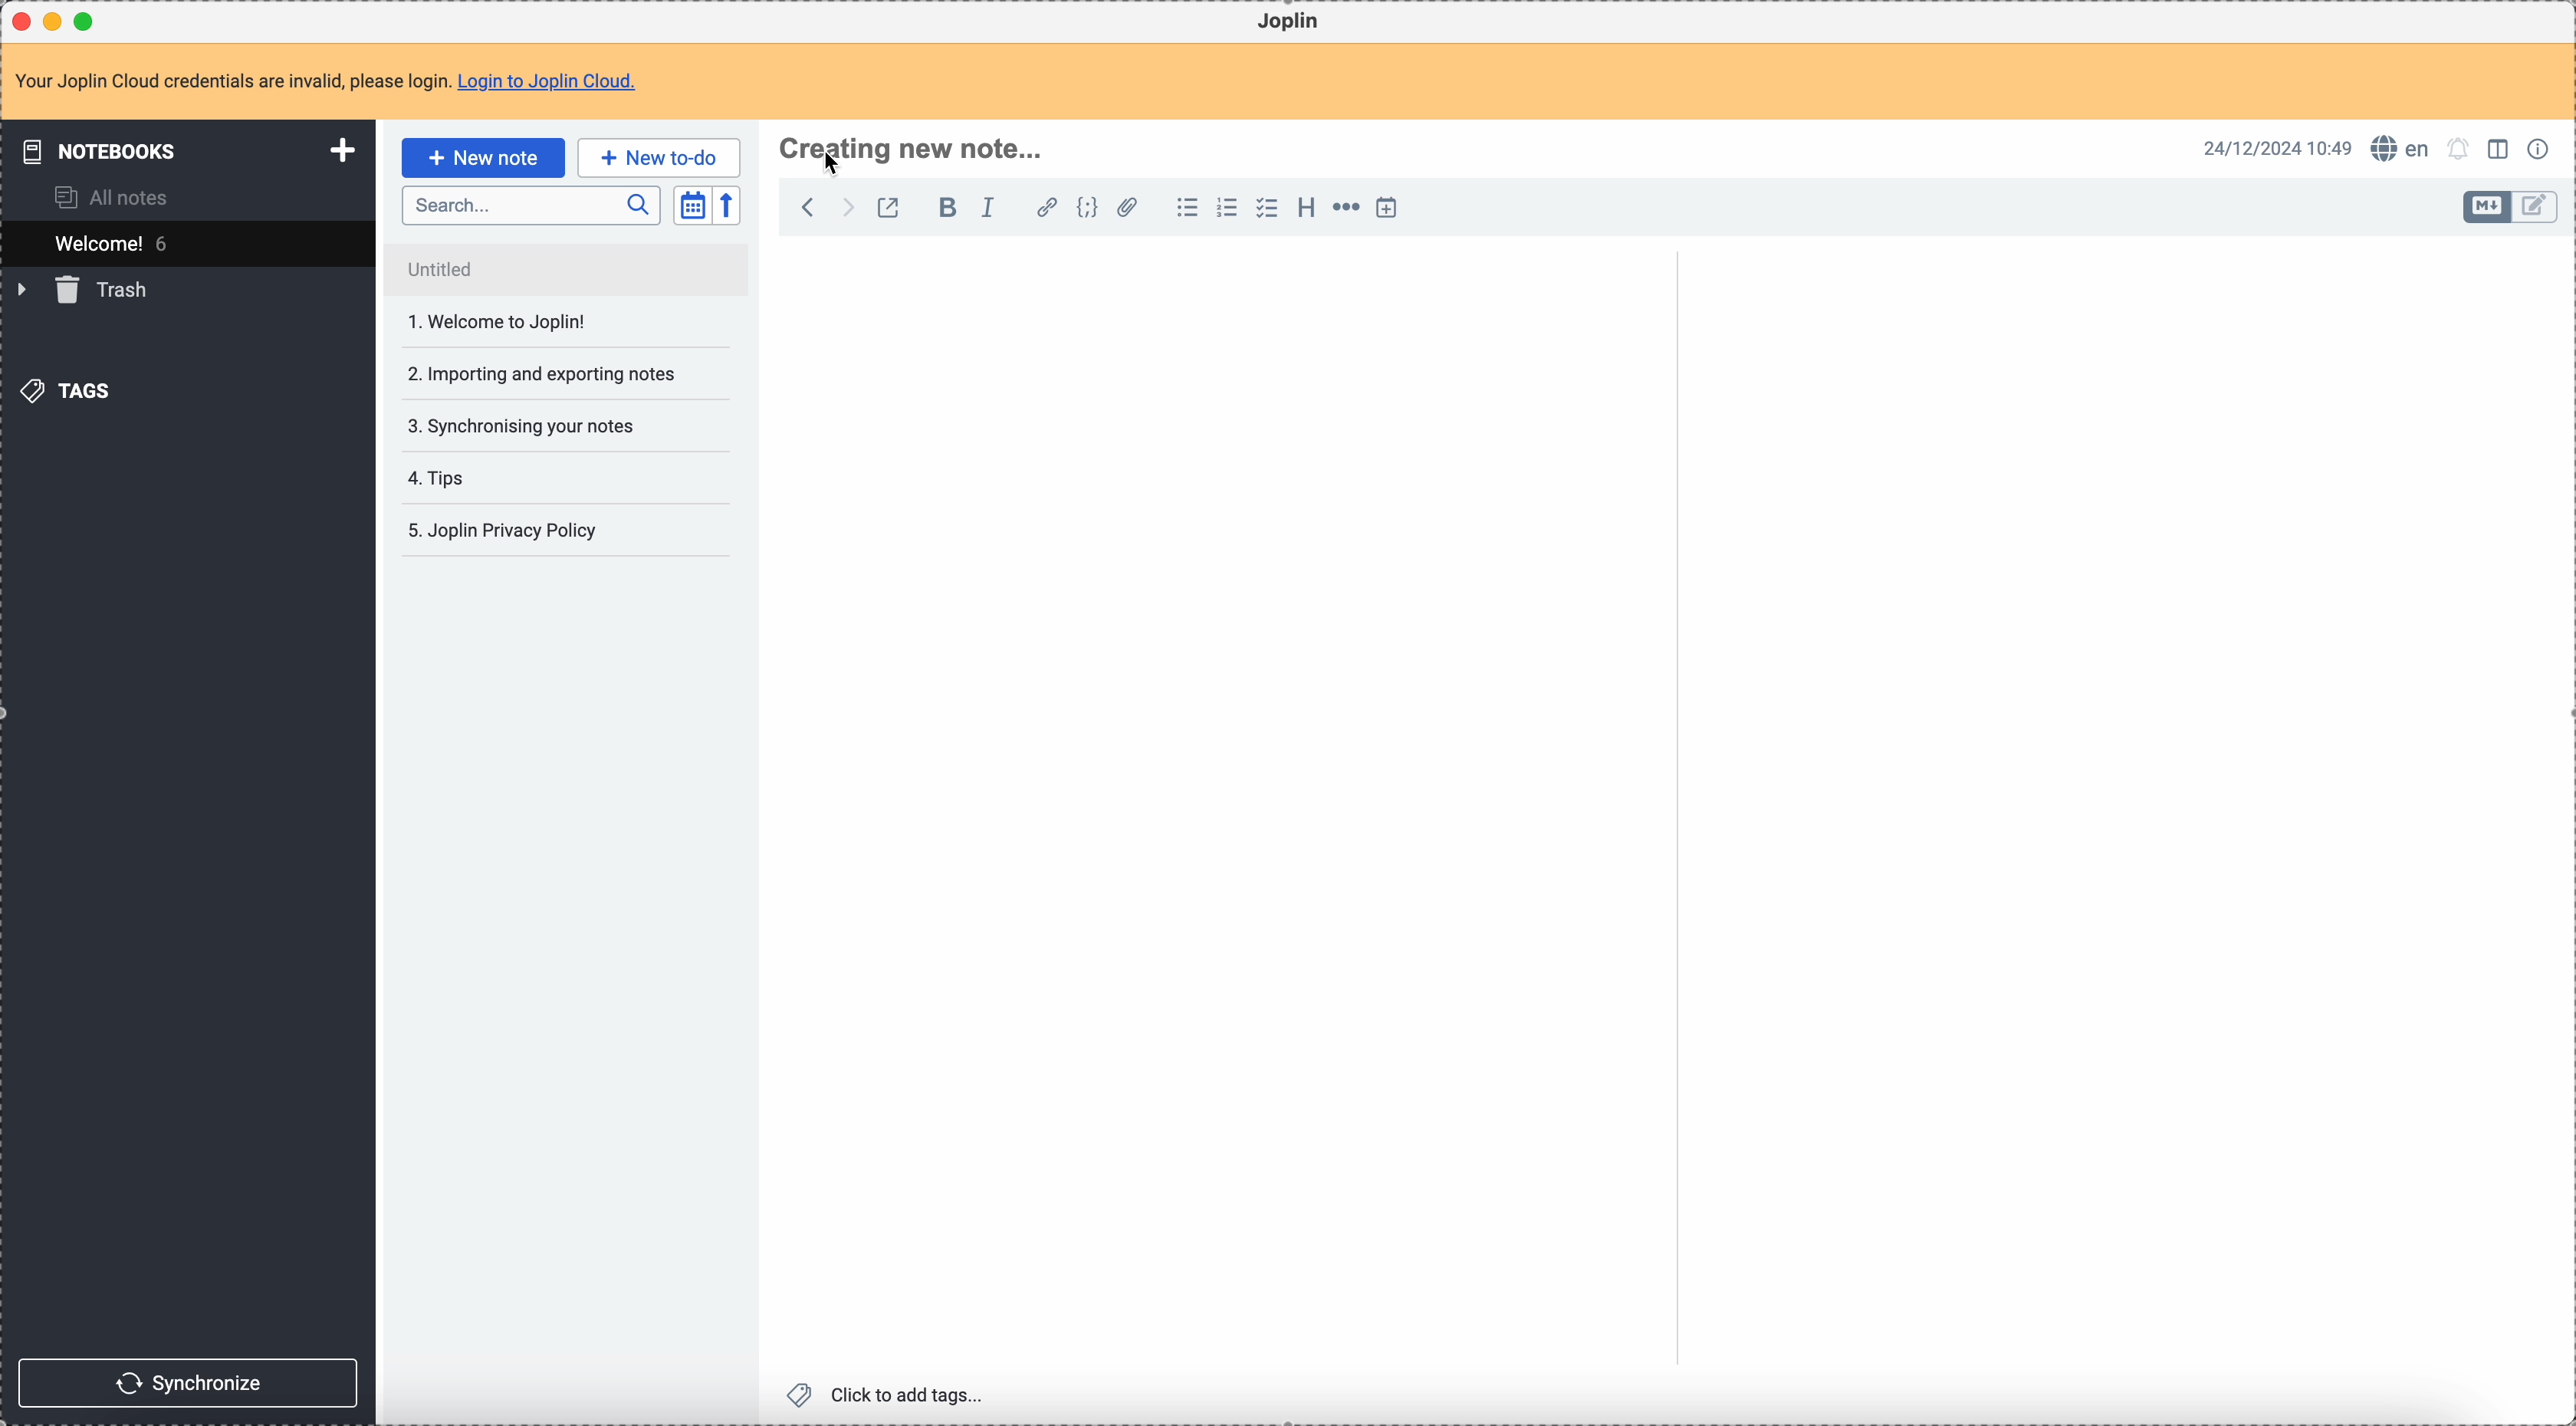  What do you see at coordinates (65, 392) in the screenshot?
I see `tags` at bounding box center [65, 392].